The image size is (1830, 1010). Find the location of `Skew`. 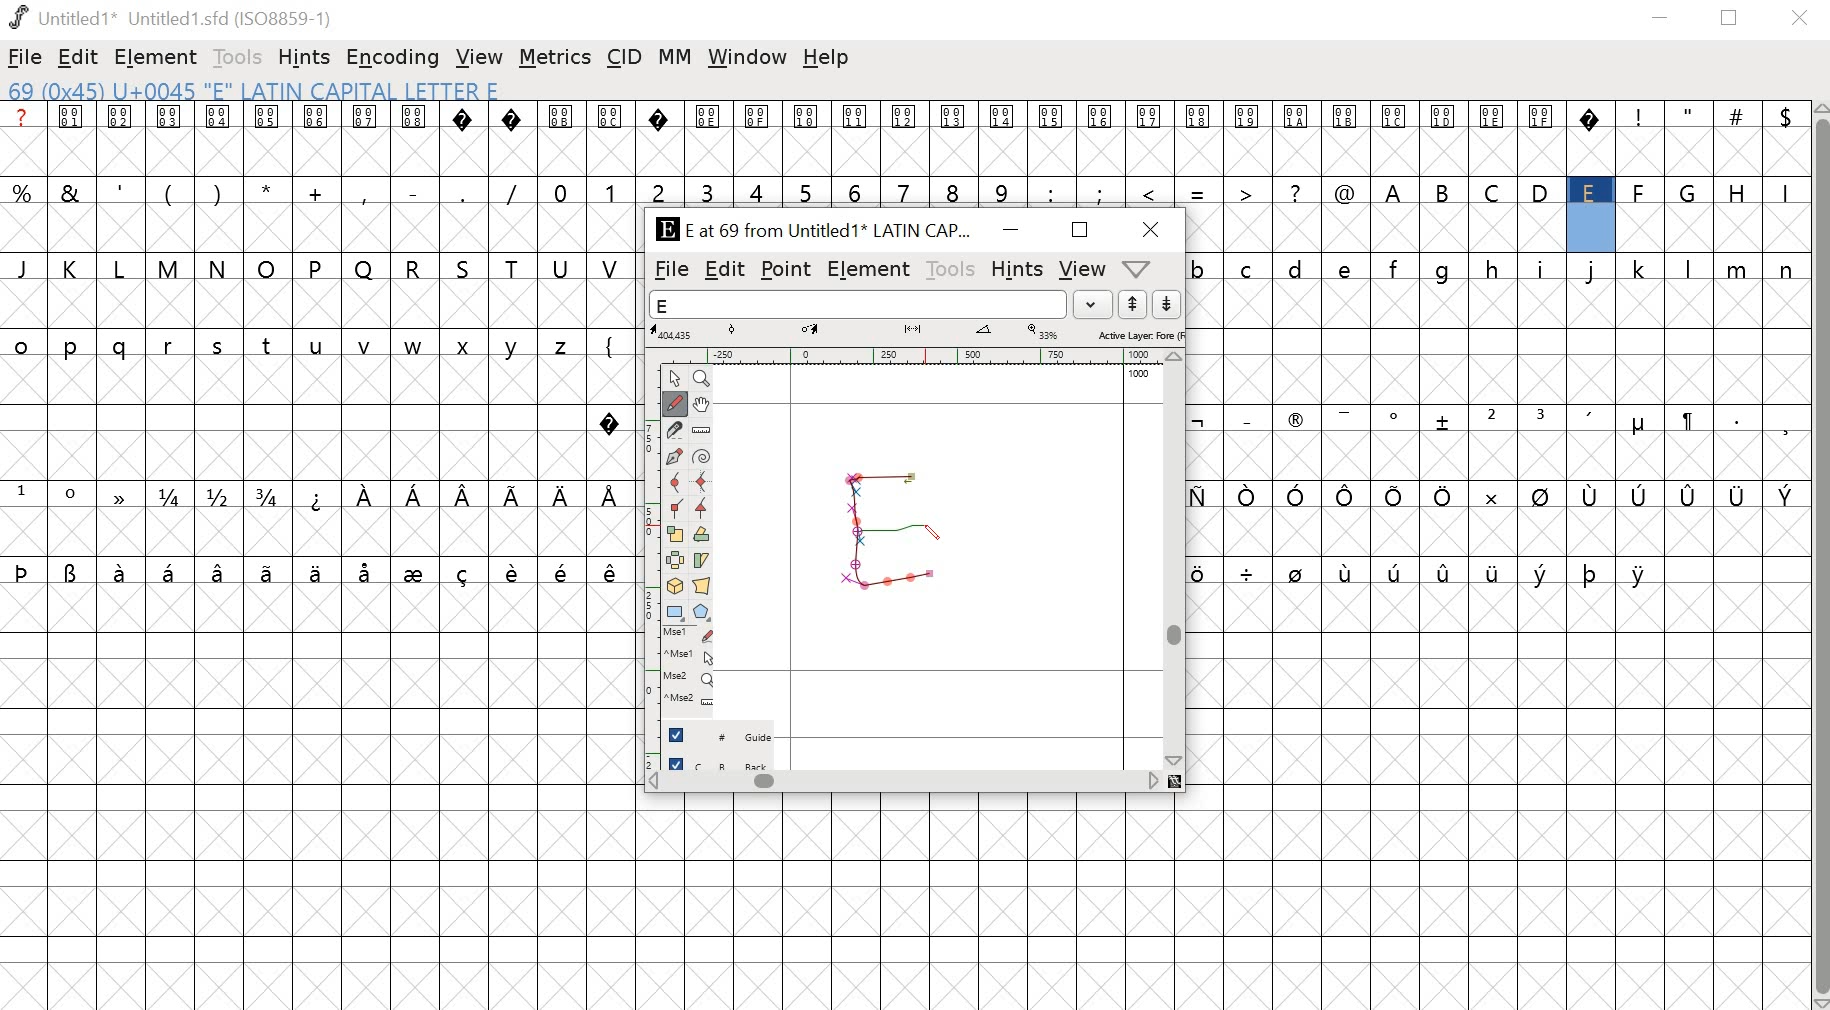

Skew is located at coordinates (704, 560).